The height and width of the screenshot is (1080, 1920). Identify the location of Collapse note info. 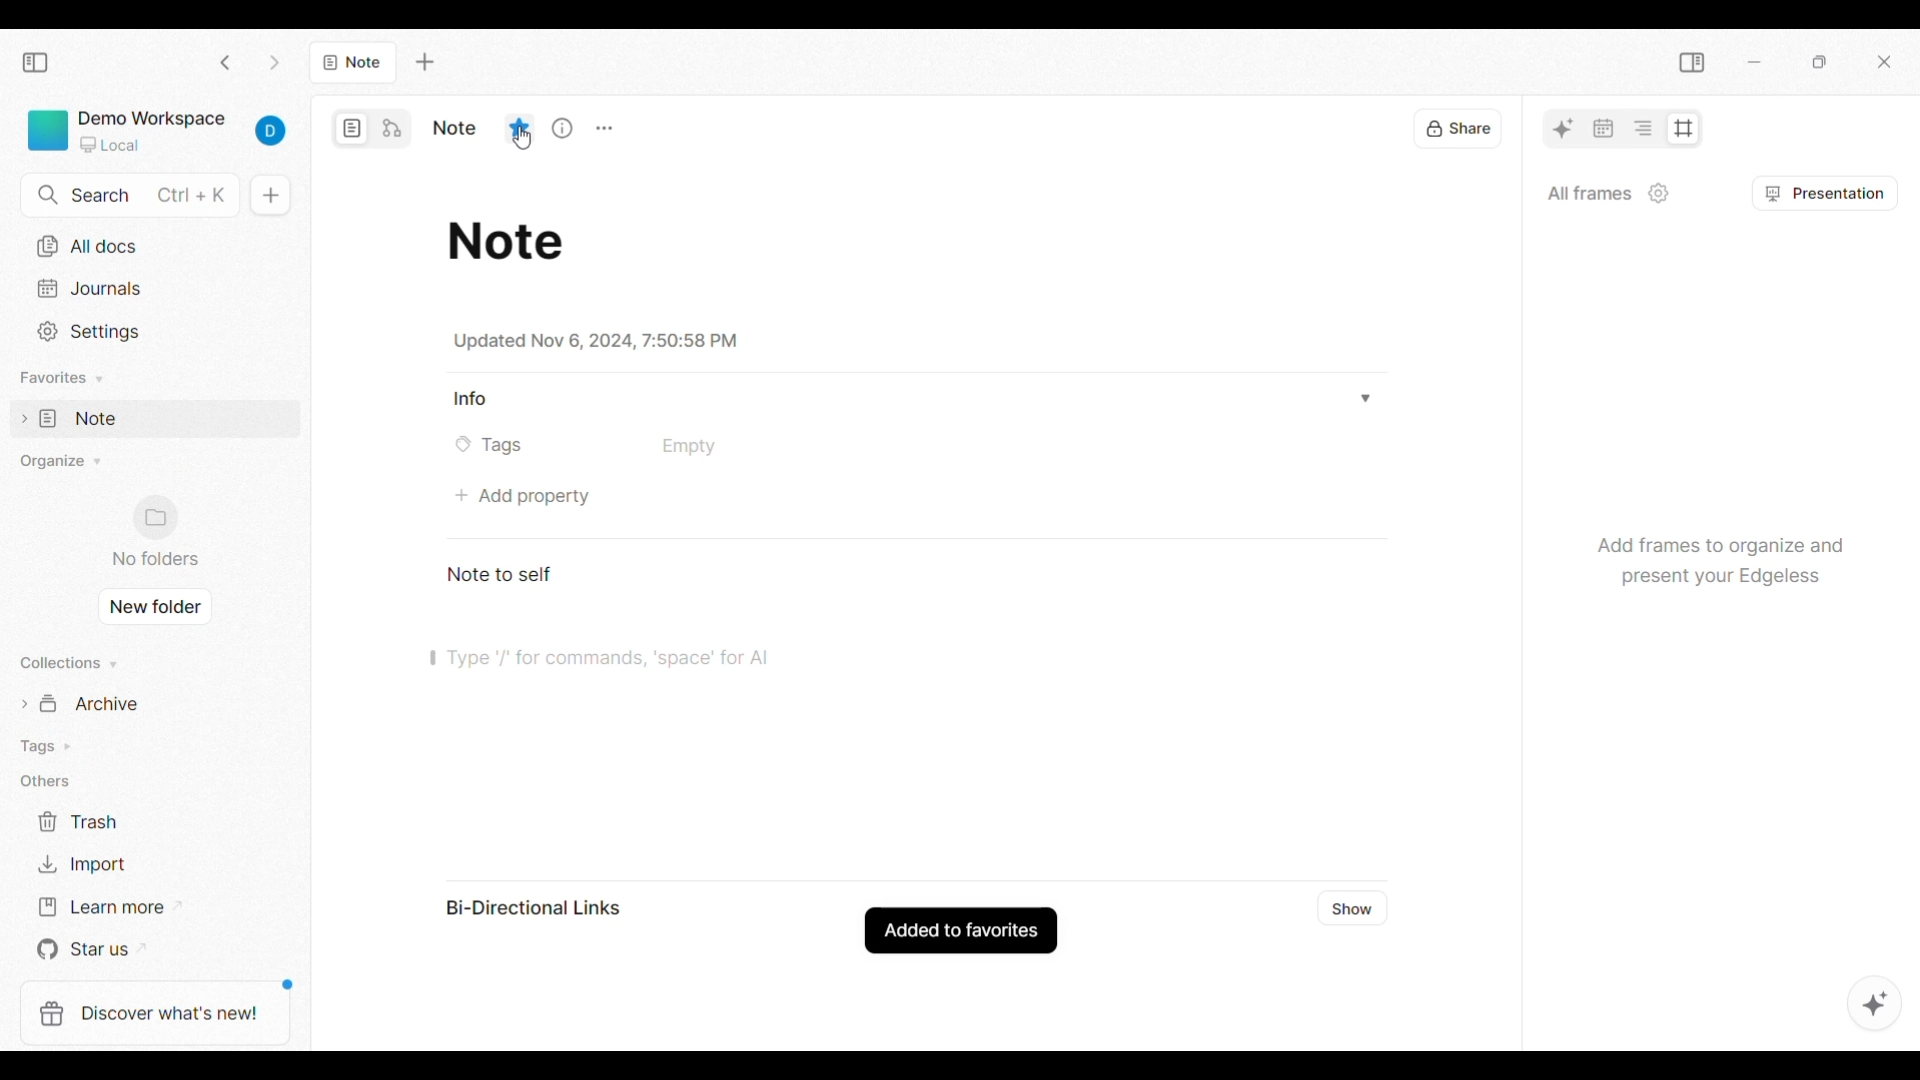
(1364, 397).